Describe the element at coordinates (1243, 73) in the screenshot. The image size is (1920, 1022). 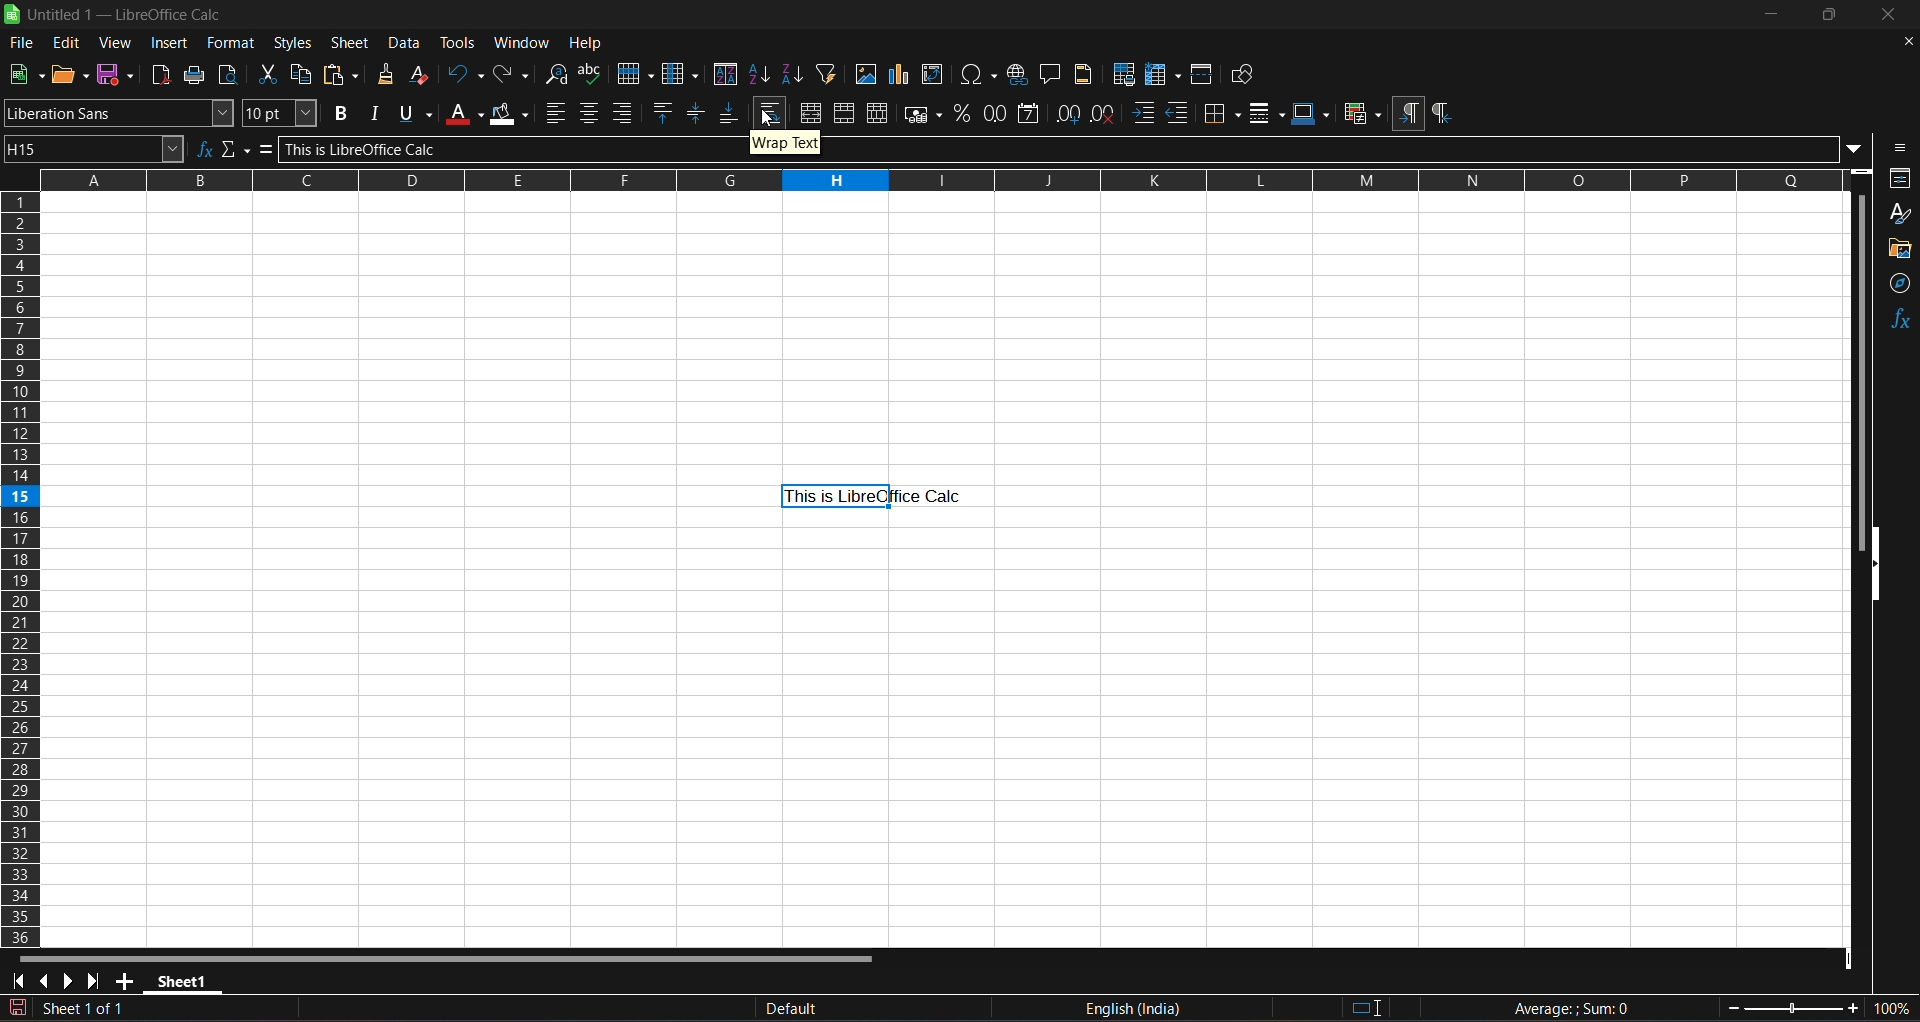
I see `show draw functions` at that location.